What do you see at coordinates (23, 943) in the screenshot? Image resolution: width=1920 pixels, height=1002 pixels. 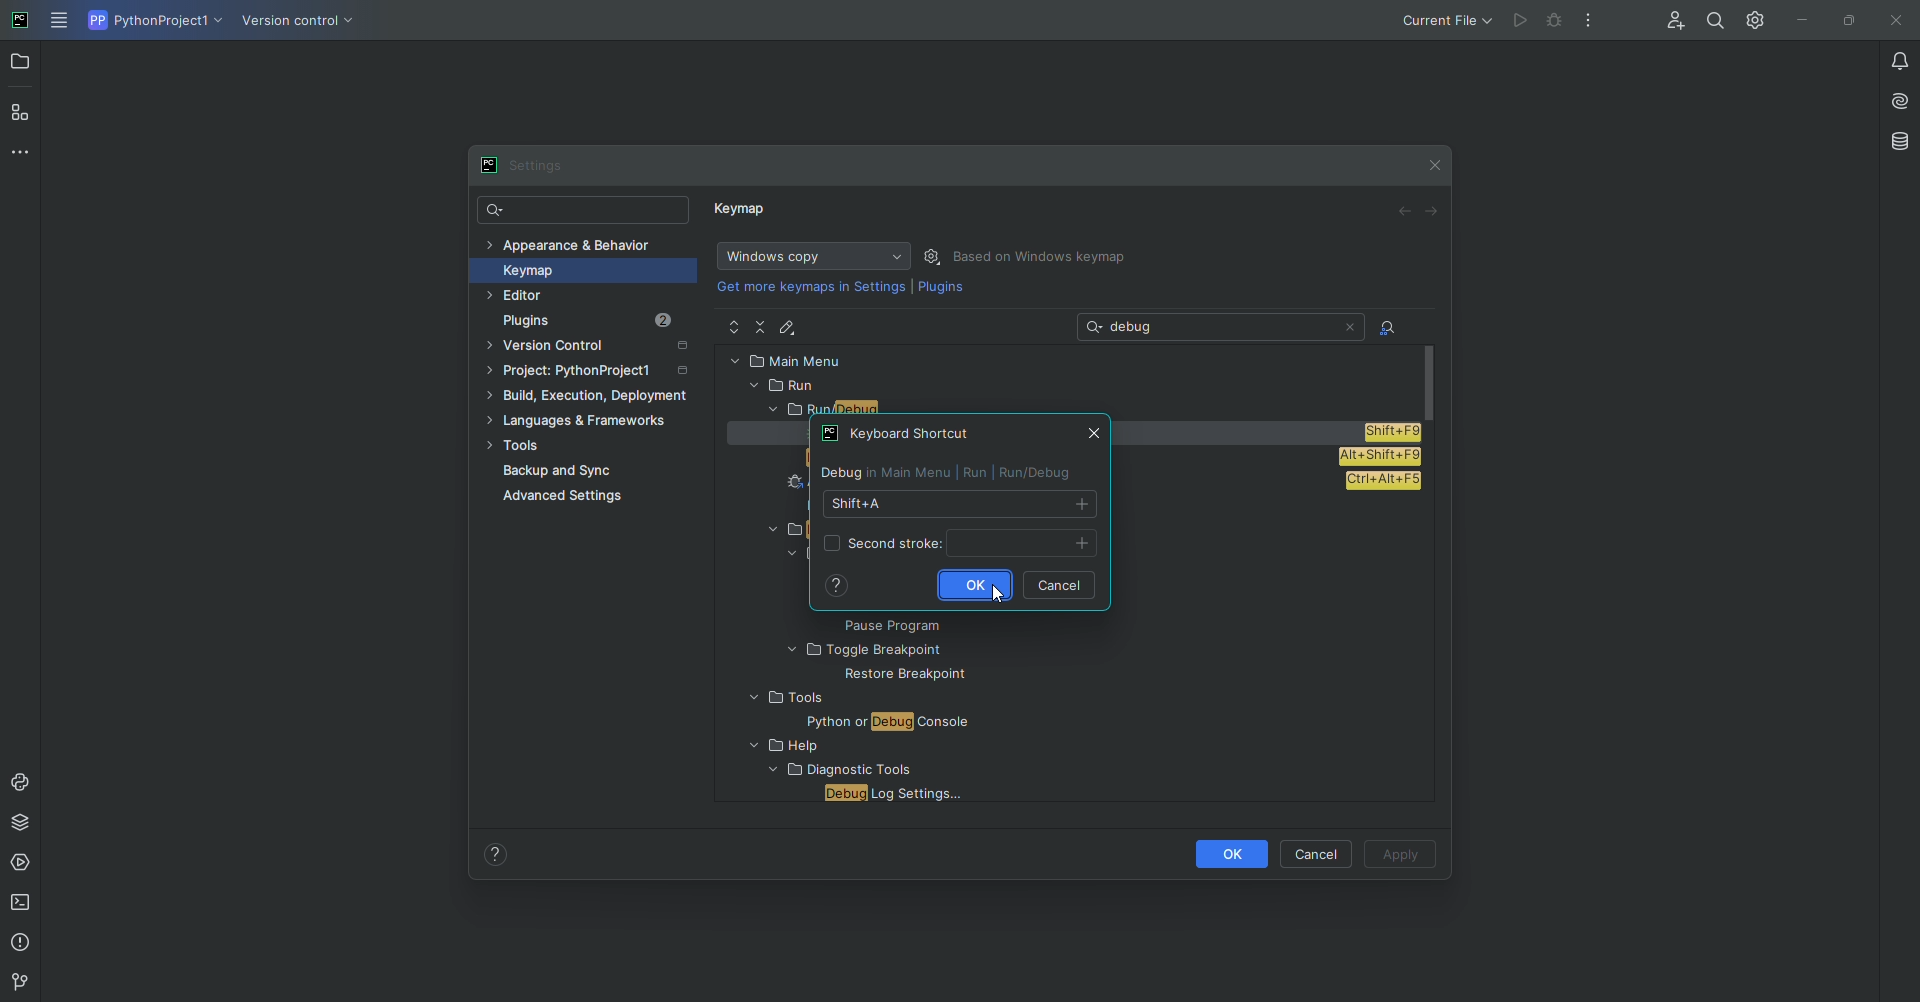 I see `Problems` at bounding box center [23, 943].